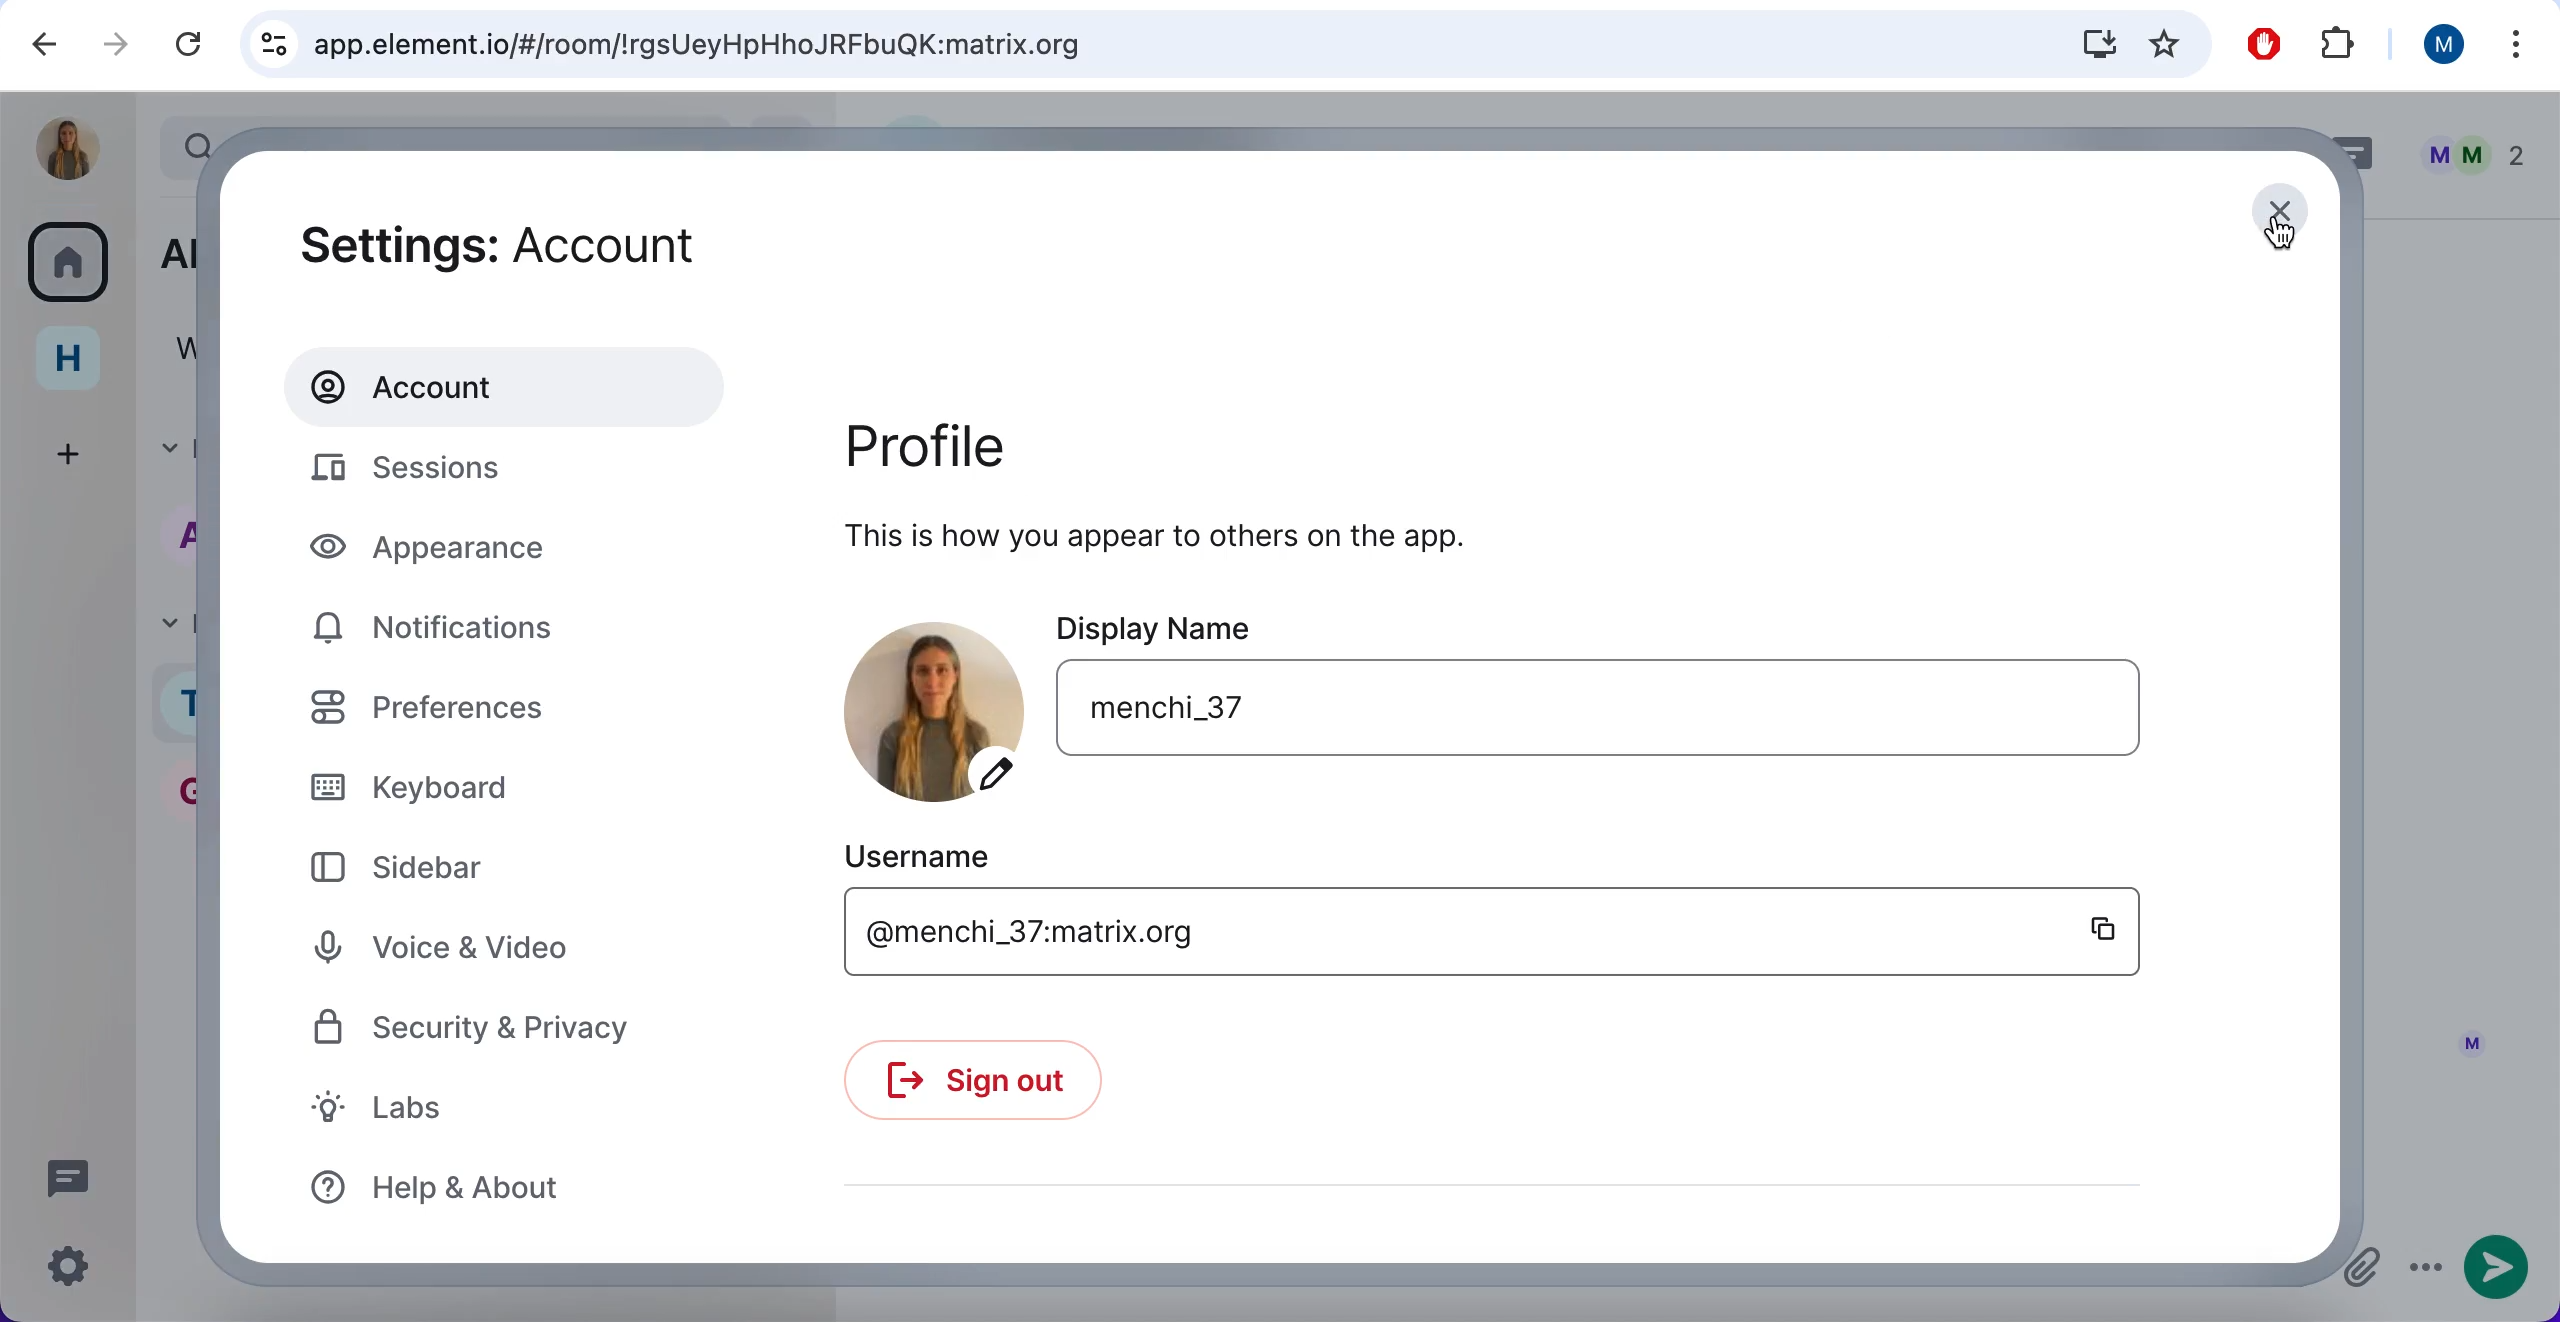 The width and height of the screenshot is (2560, 1322). I want to click on , so click(2480, 156).